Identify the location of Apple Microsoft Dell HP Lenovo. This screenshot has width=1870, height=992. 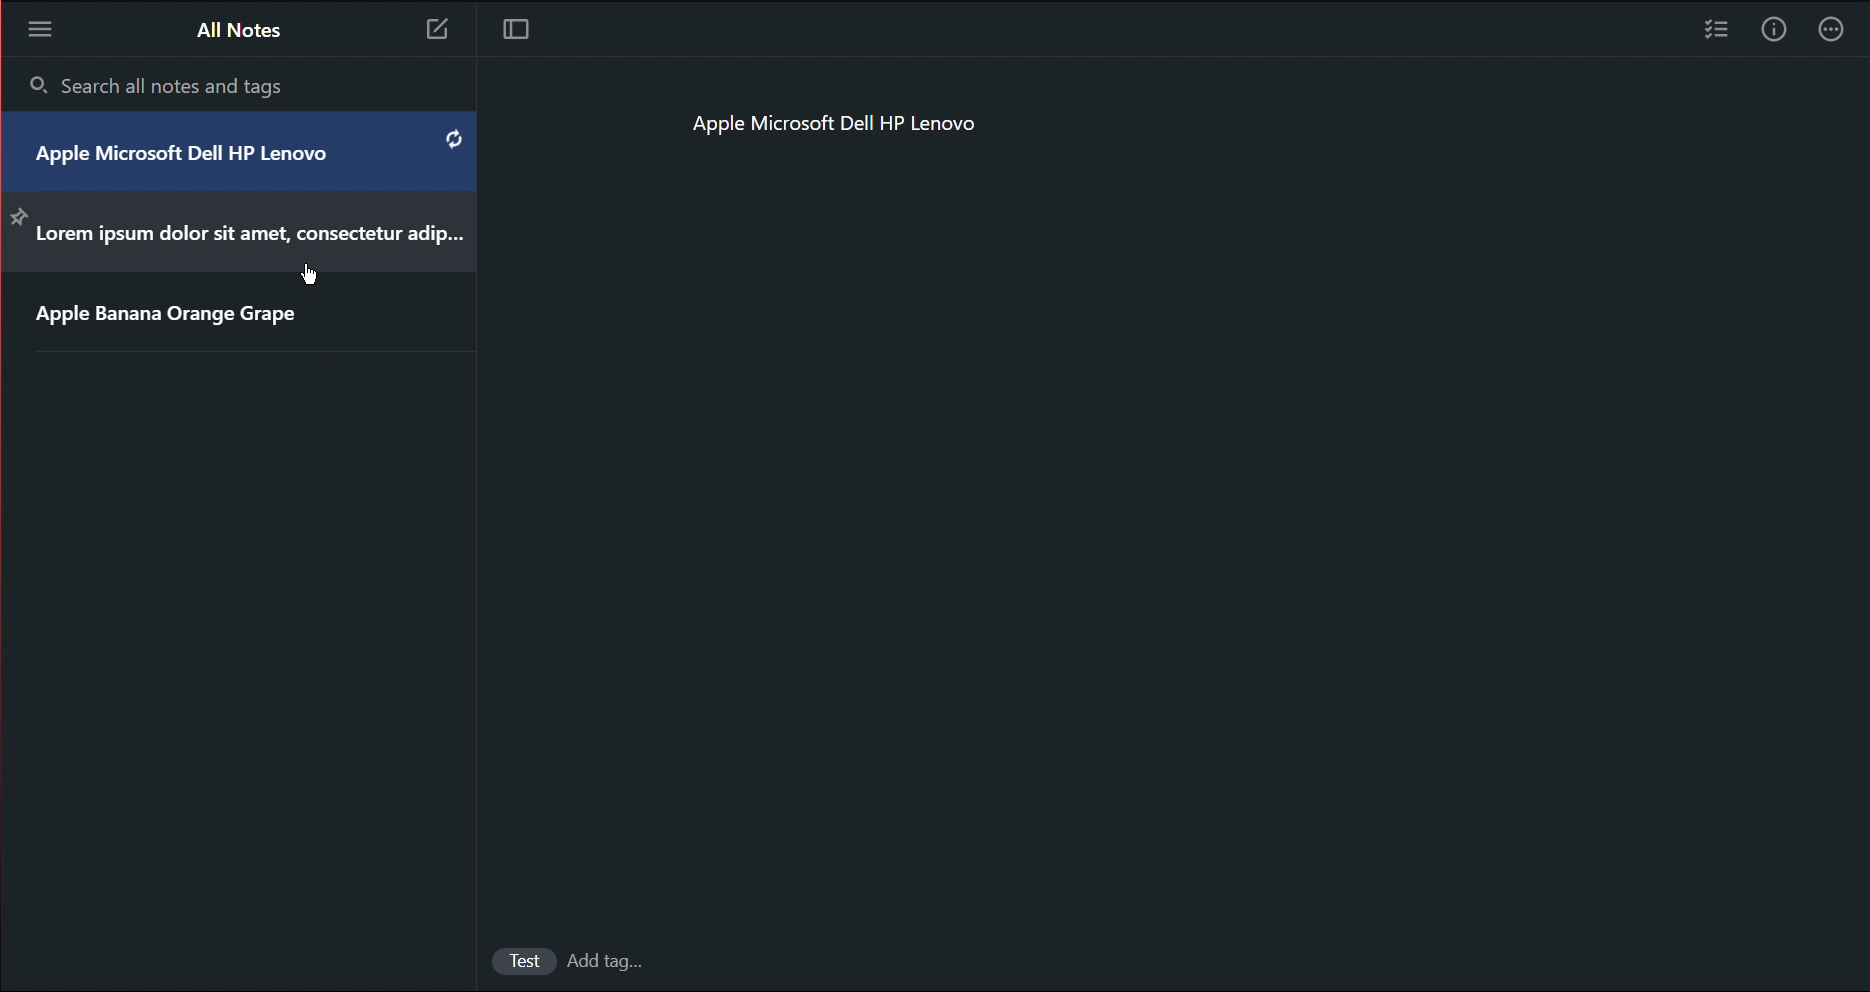
(836, 129).